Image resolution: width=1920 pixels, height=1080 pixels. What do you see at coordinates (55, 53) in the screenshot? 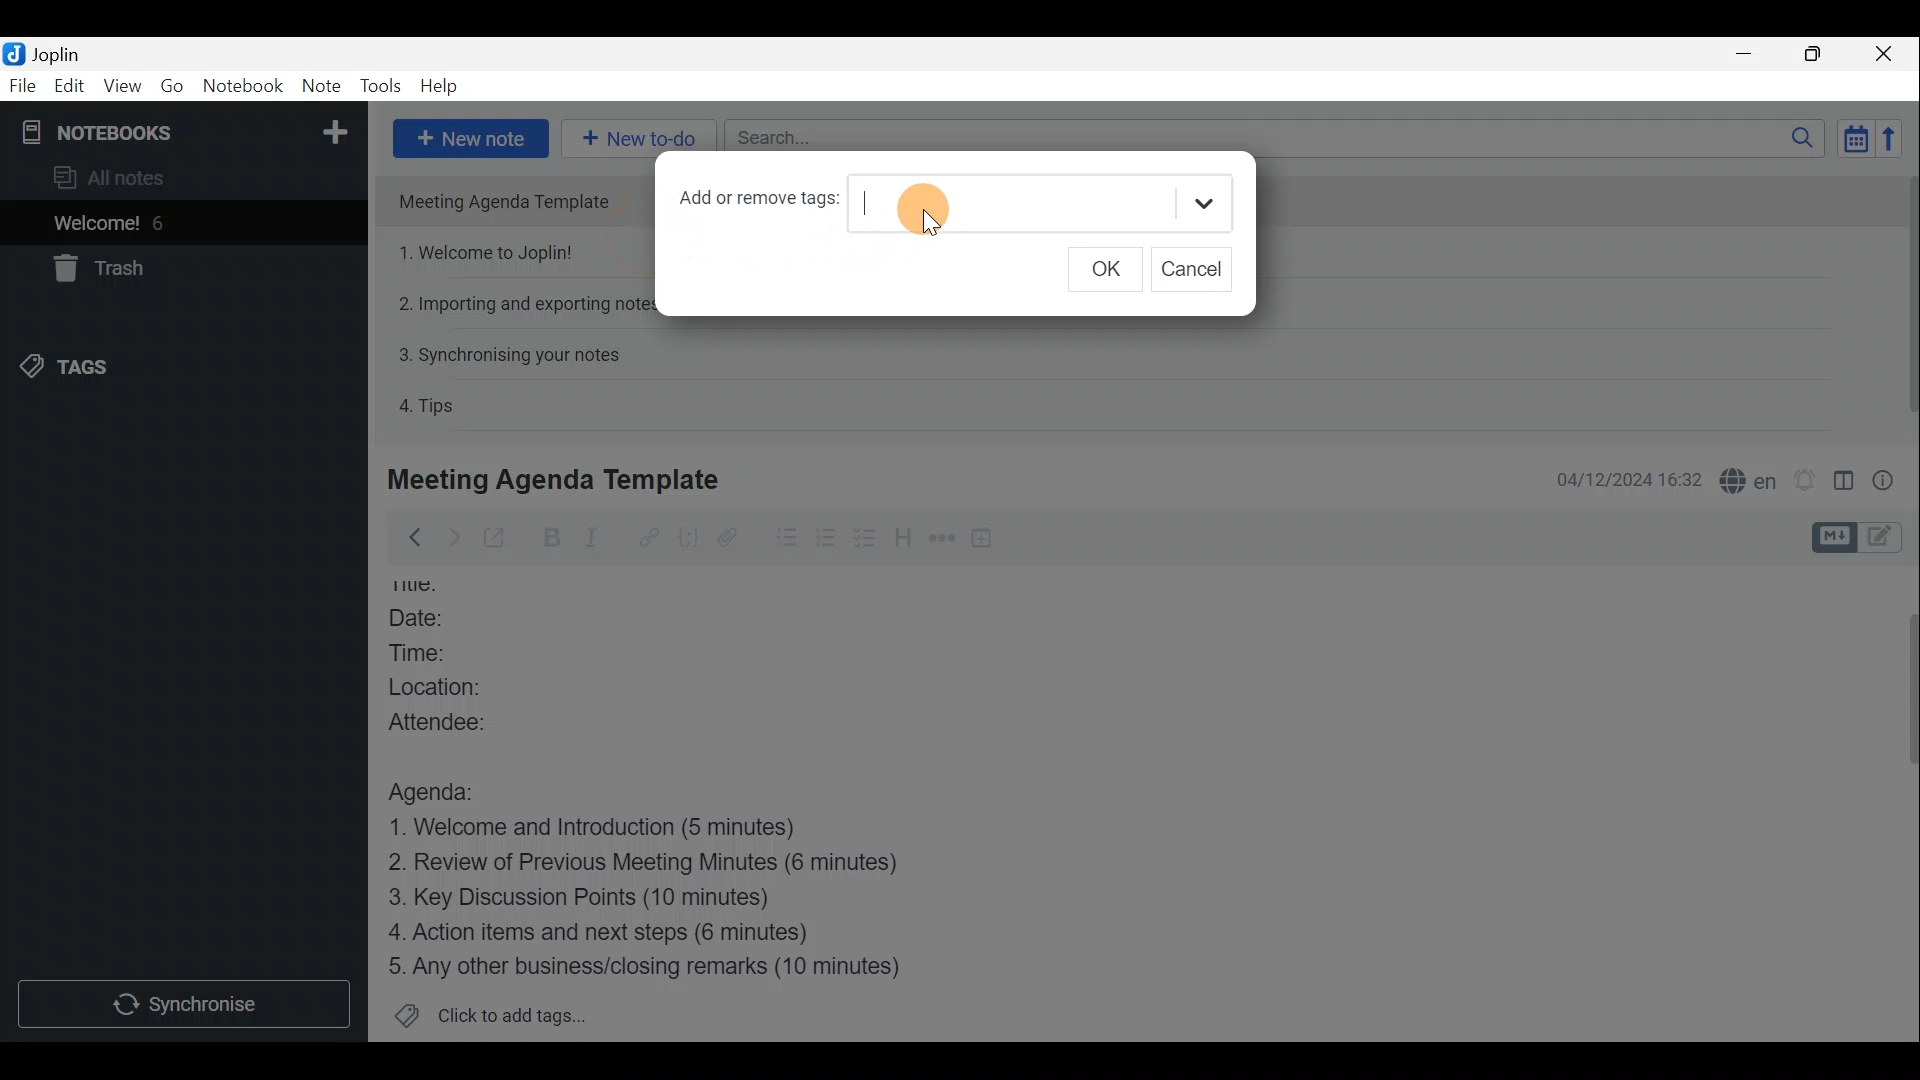
I see `Joplin` at bounding box center [55, 53].